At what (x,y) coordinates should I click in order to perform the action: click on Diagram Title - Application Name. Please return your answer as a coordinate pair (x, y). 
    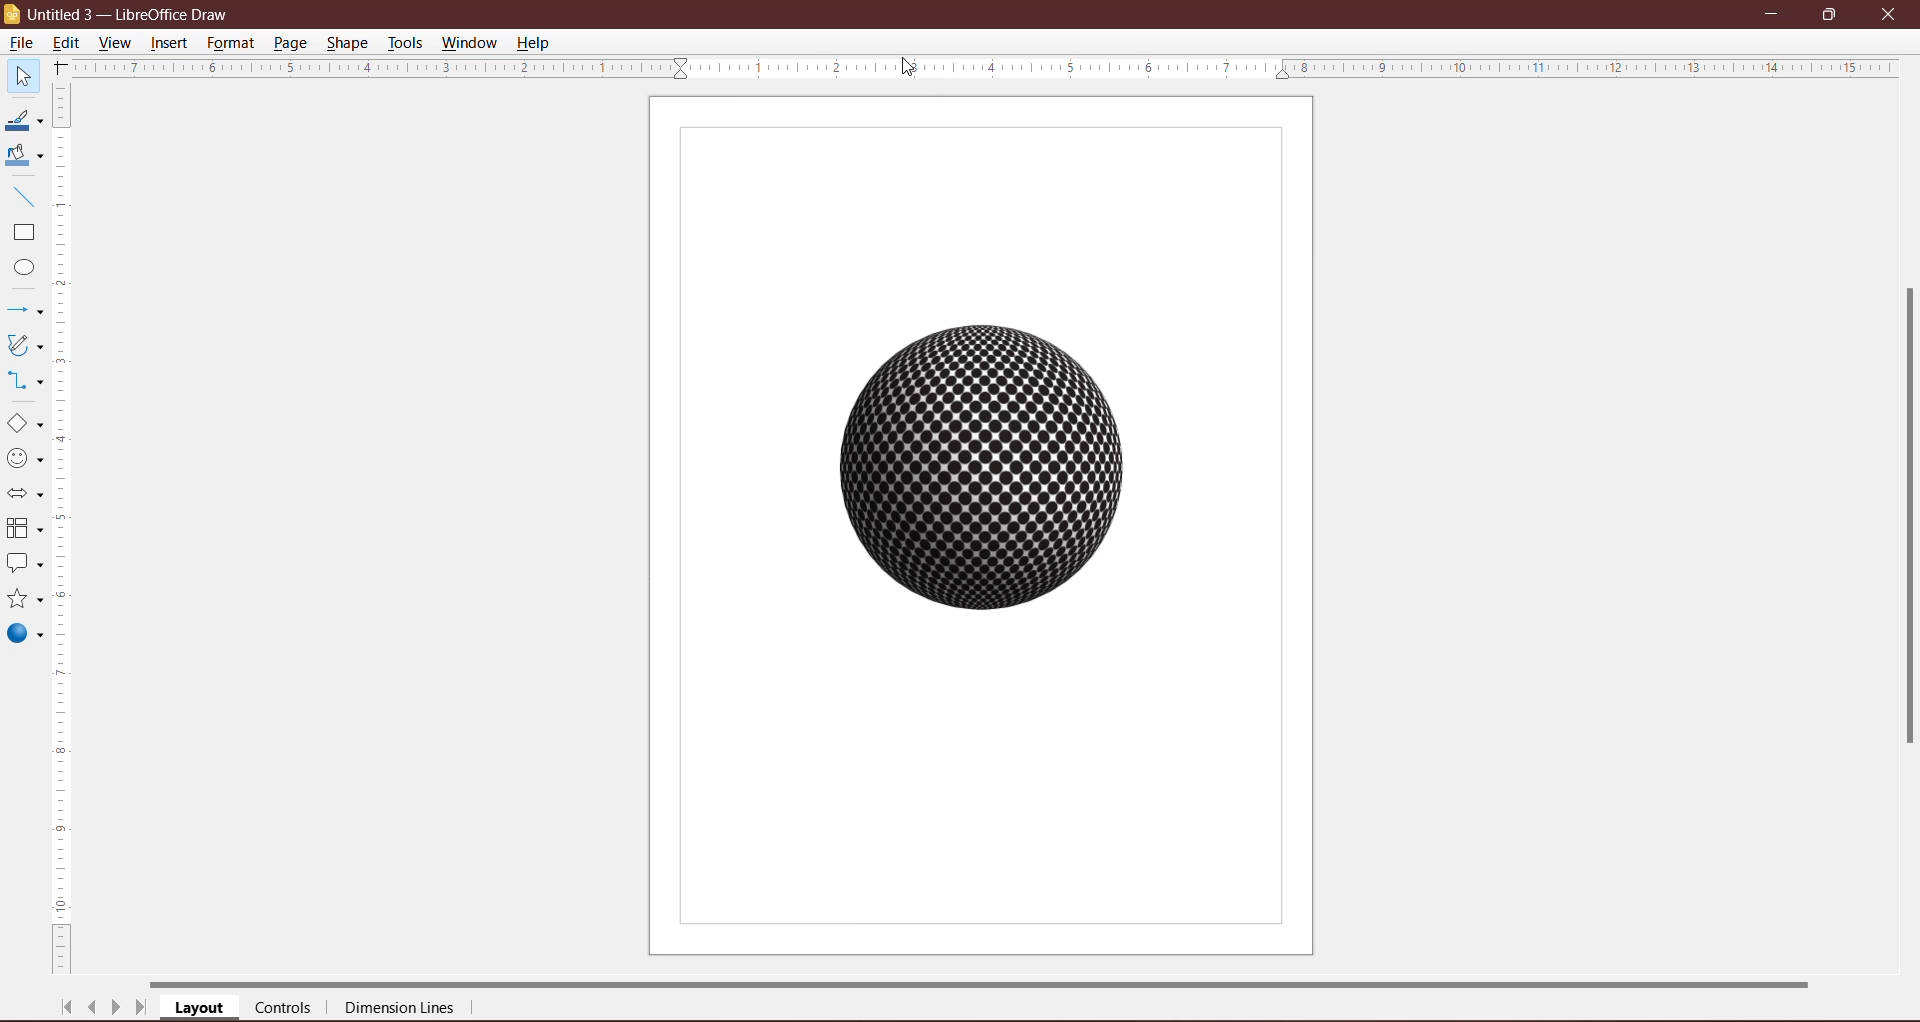
    Looking at the image, I should click on (135, 14).